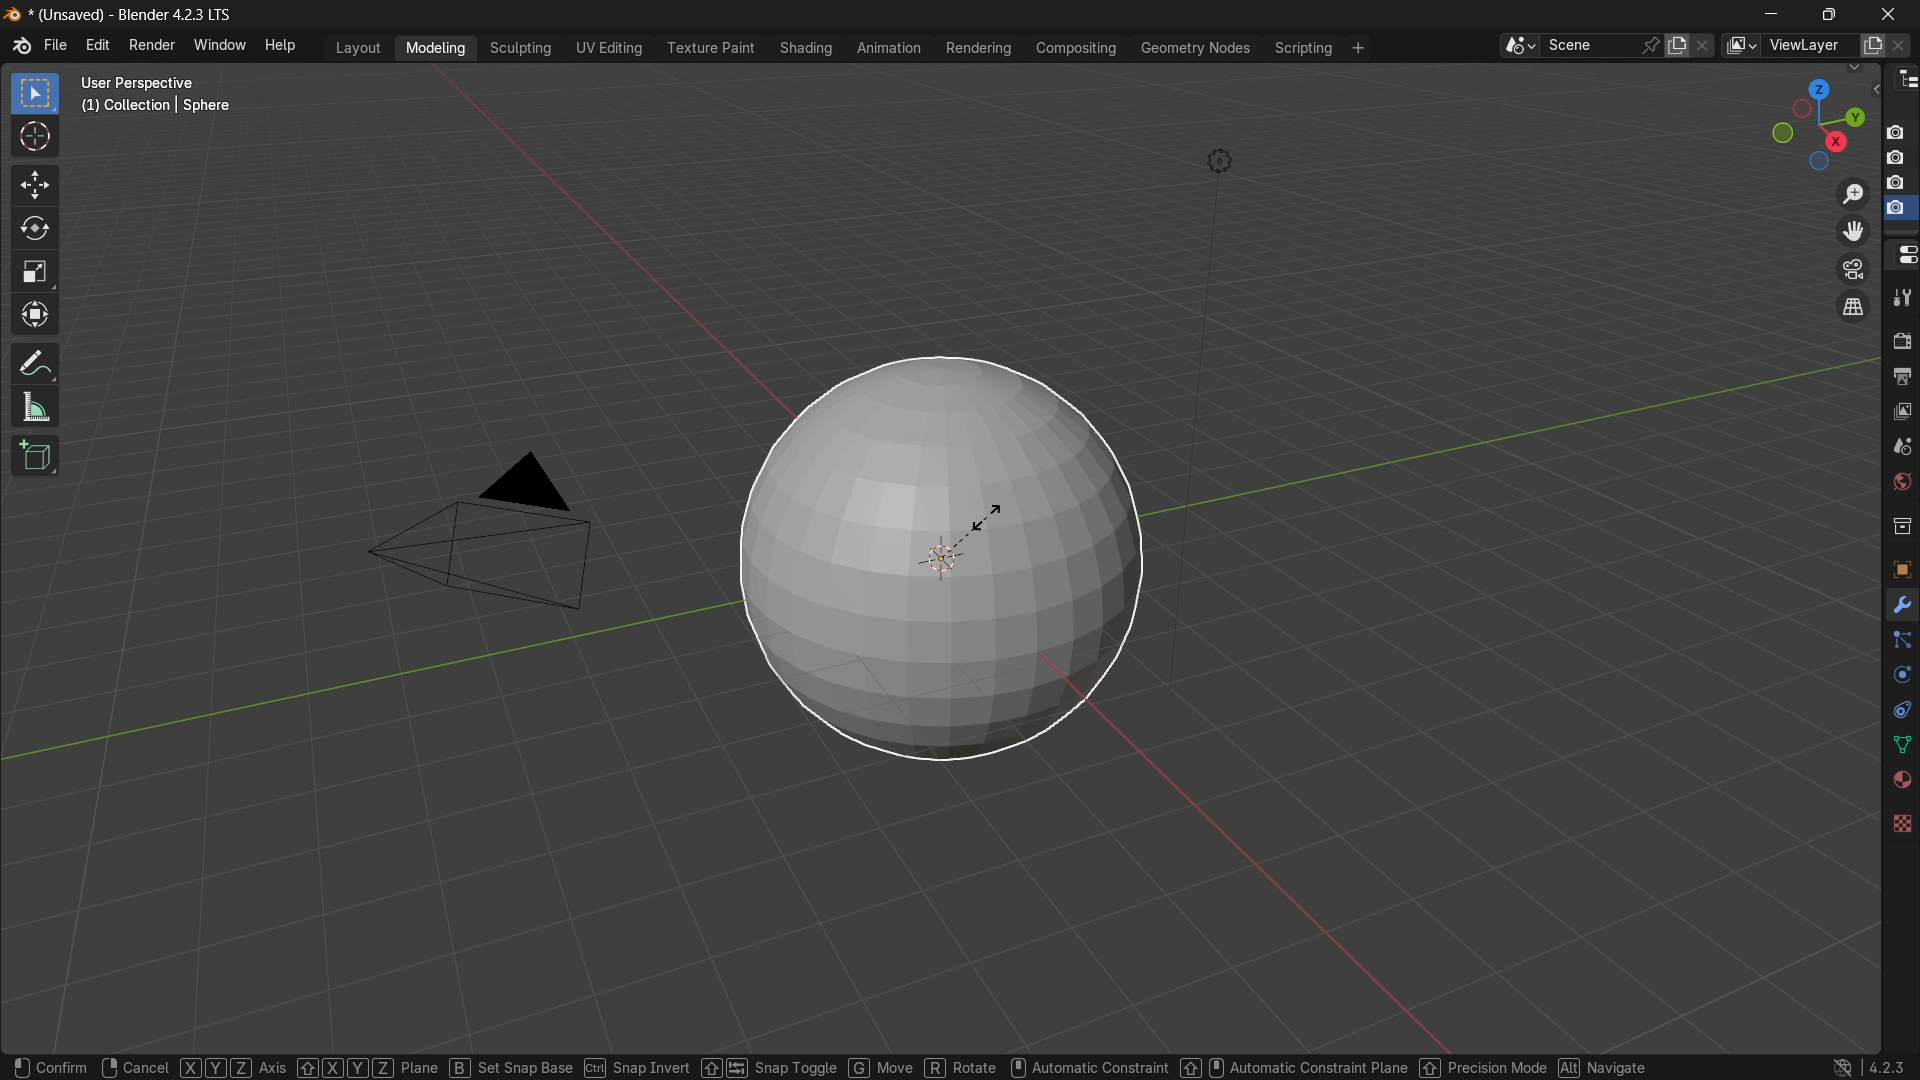 Image resolution: width=1920 pixels, height=1080 pixels. I want to click on close app, so click(1892, 13).